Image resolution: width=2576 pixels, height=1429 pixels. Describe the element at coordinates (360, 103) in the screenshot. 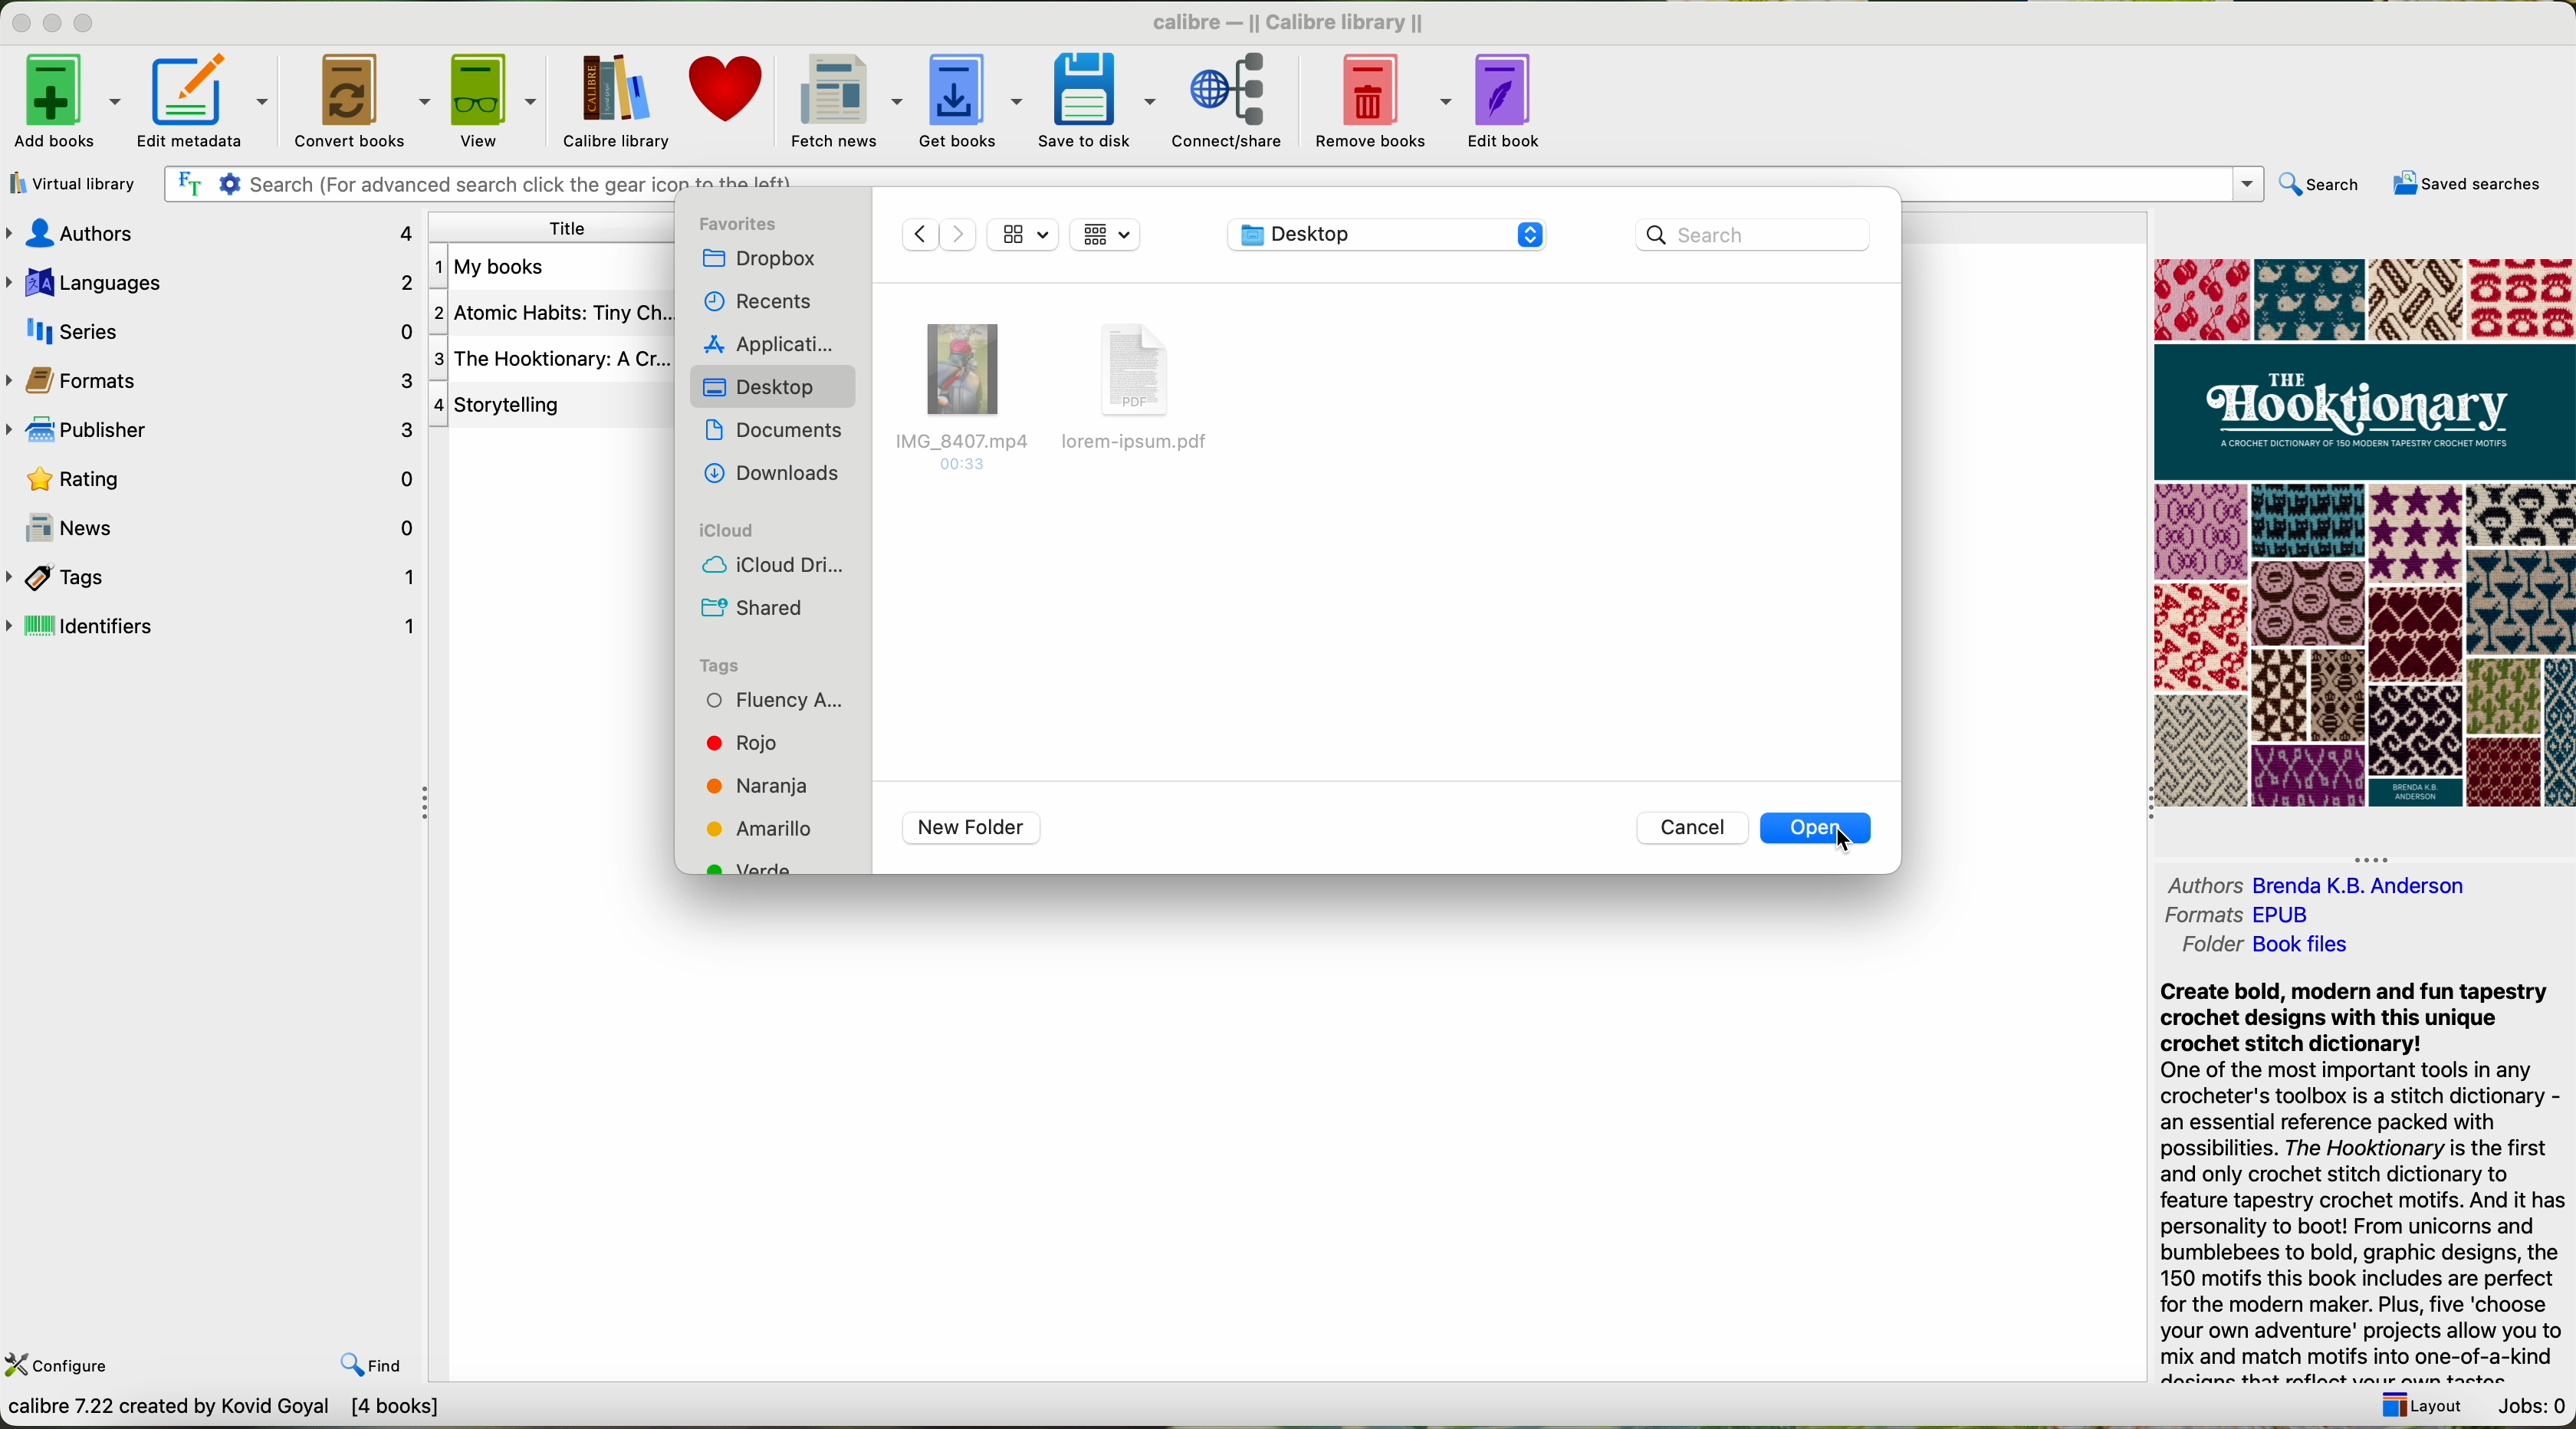

I see `convert books options` at that location.